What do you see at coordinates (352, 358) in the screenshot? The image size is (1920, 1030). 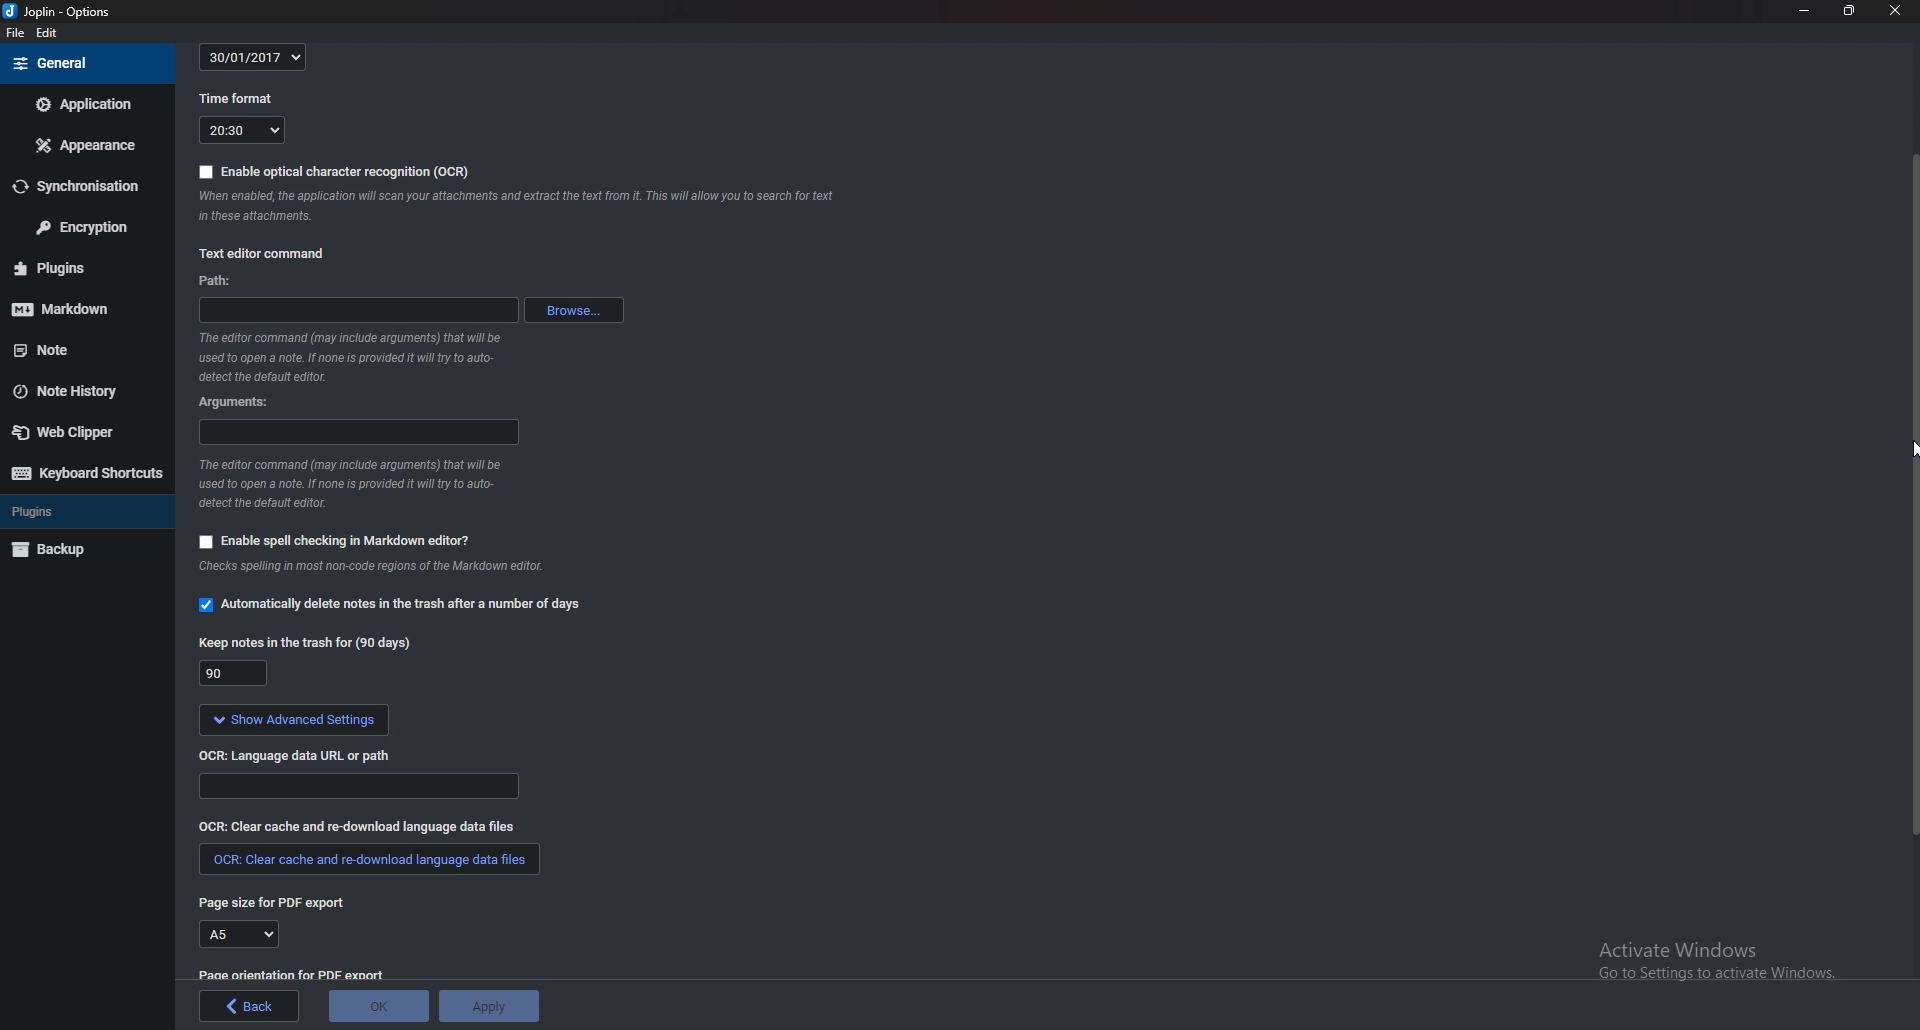 I see `info on editor command` at bounding box center [352, 358].